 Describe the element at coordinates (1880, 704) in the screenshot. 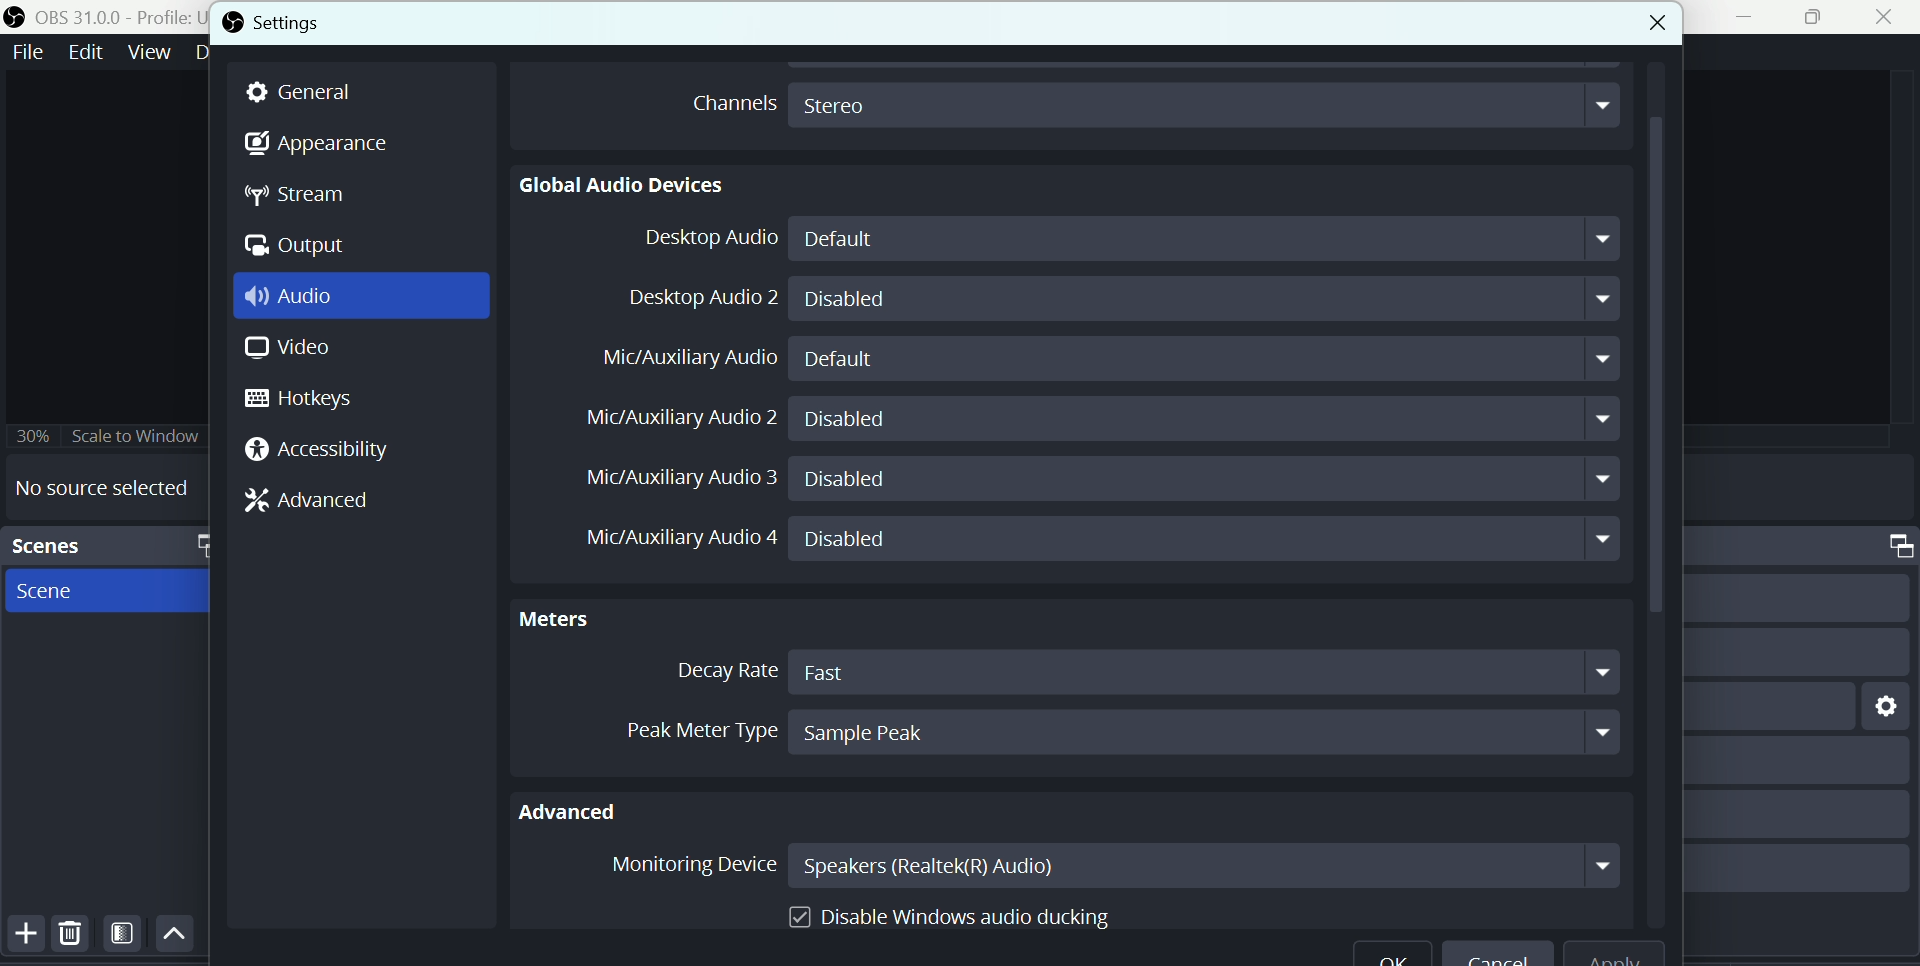

I see `setting` at that location.